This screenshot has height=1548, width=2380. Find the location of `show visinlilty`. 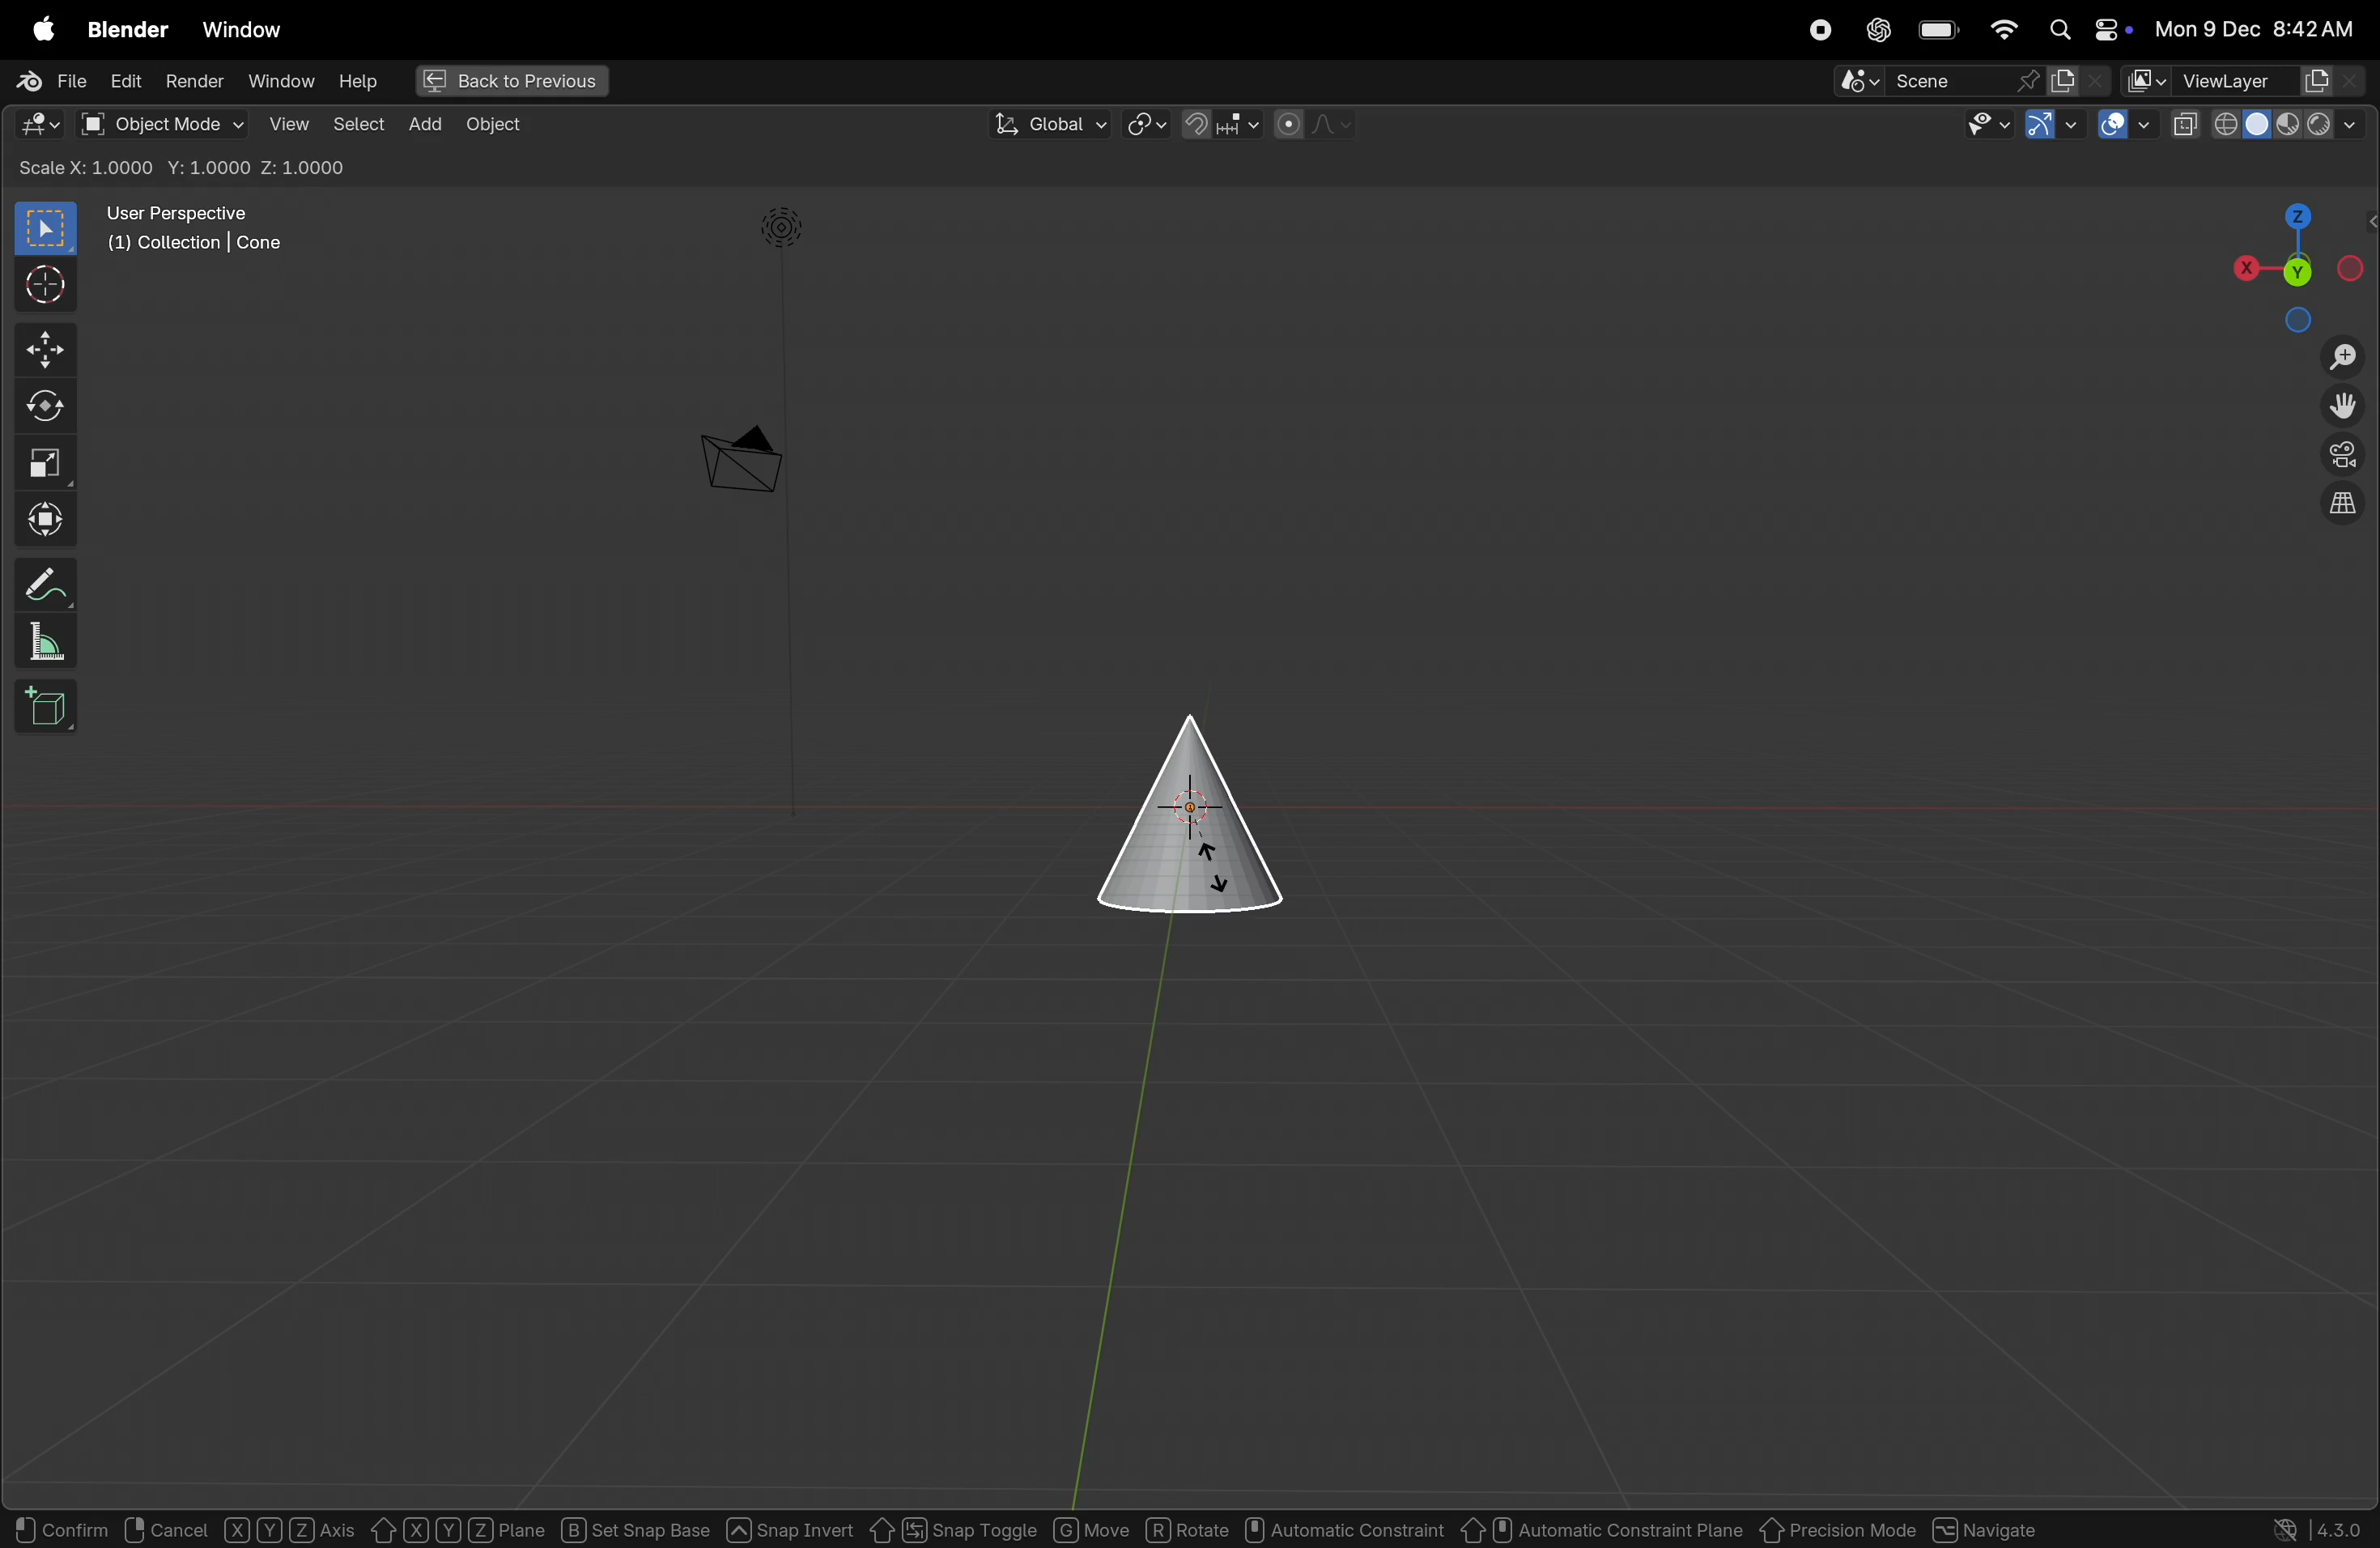

show visinlilty is located at coordinates (1989, 125).